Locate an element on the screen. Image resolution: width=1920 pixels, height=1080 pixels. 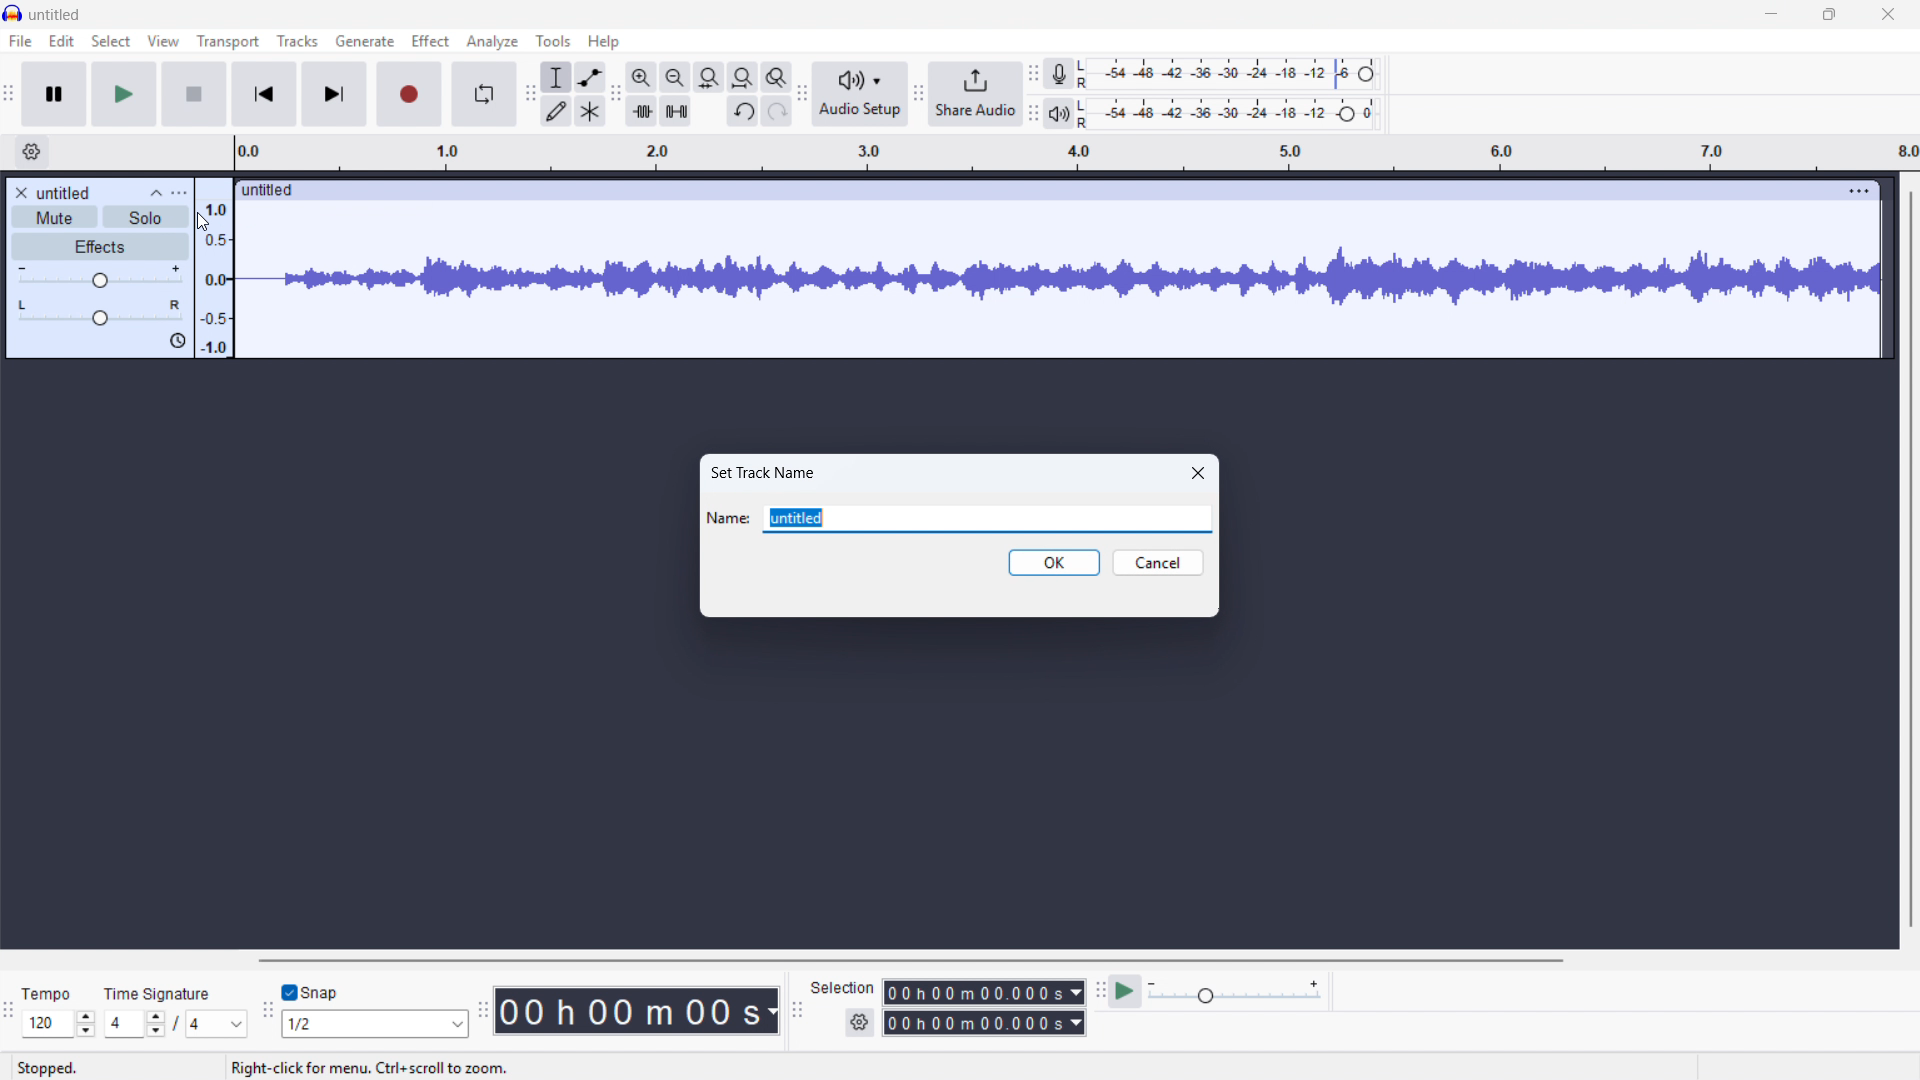
Fit project to width  is located at coordinates (709, 78).